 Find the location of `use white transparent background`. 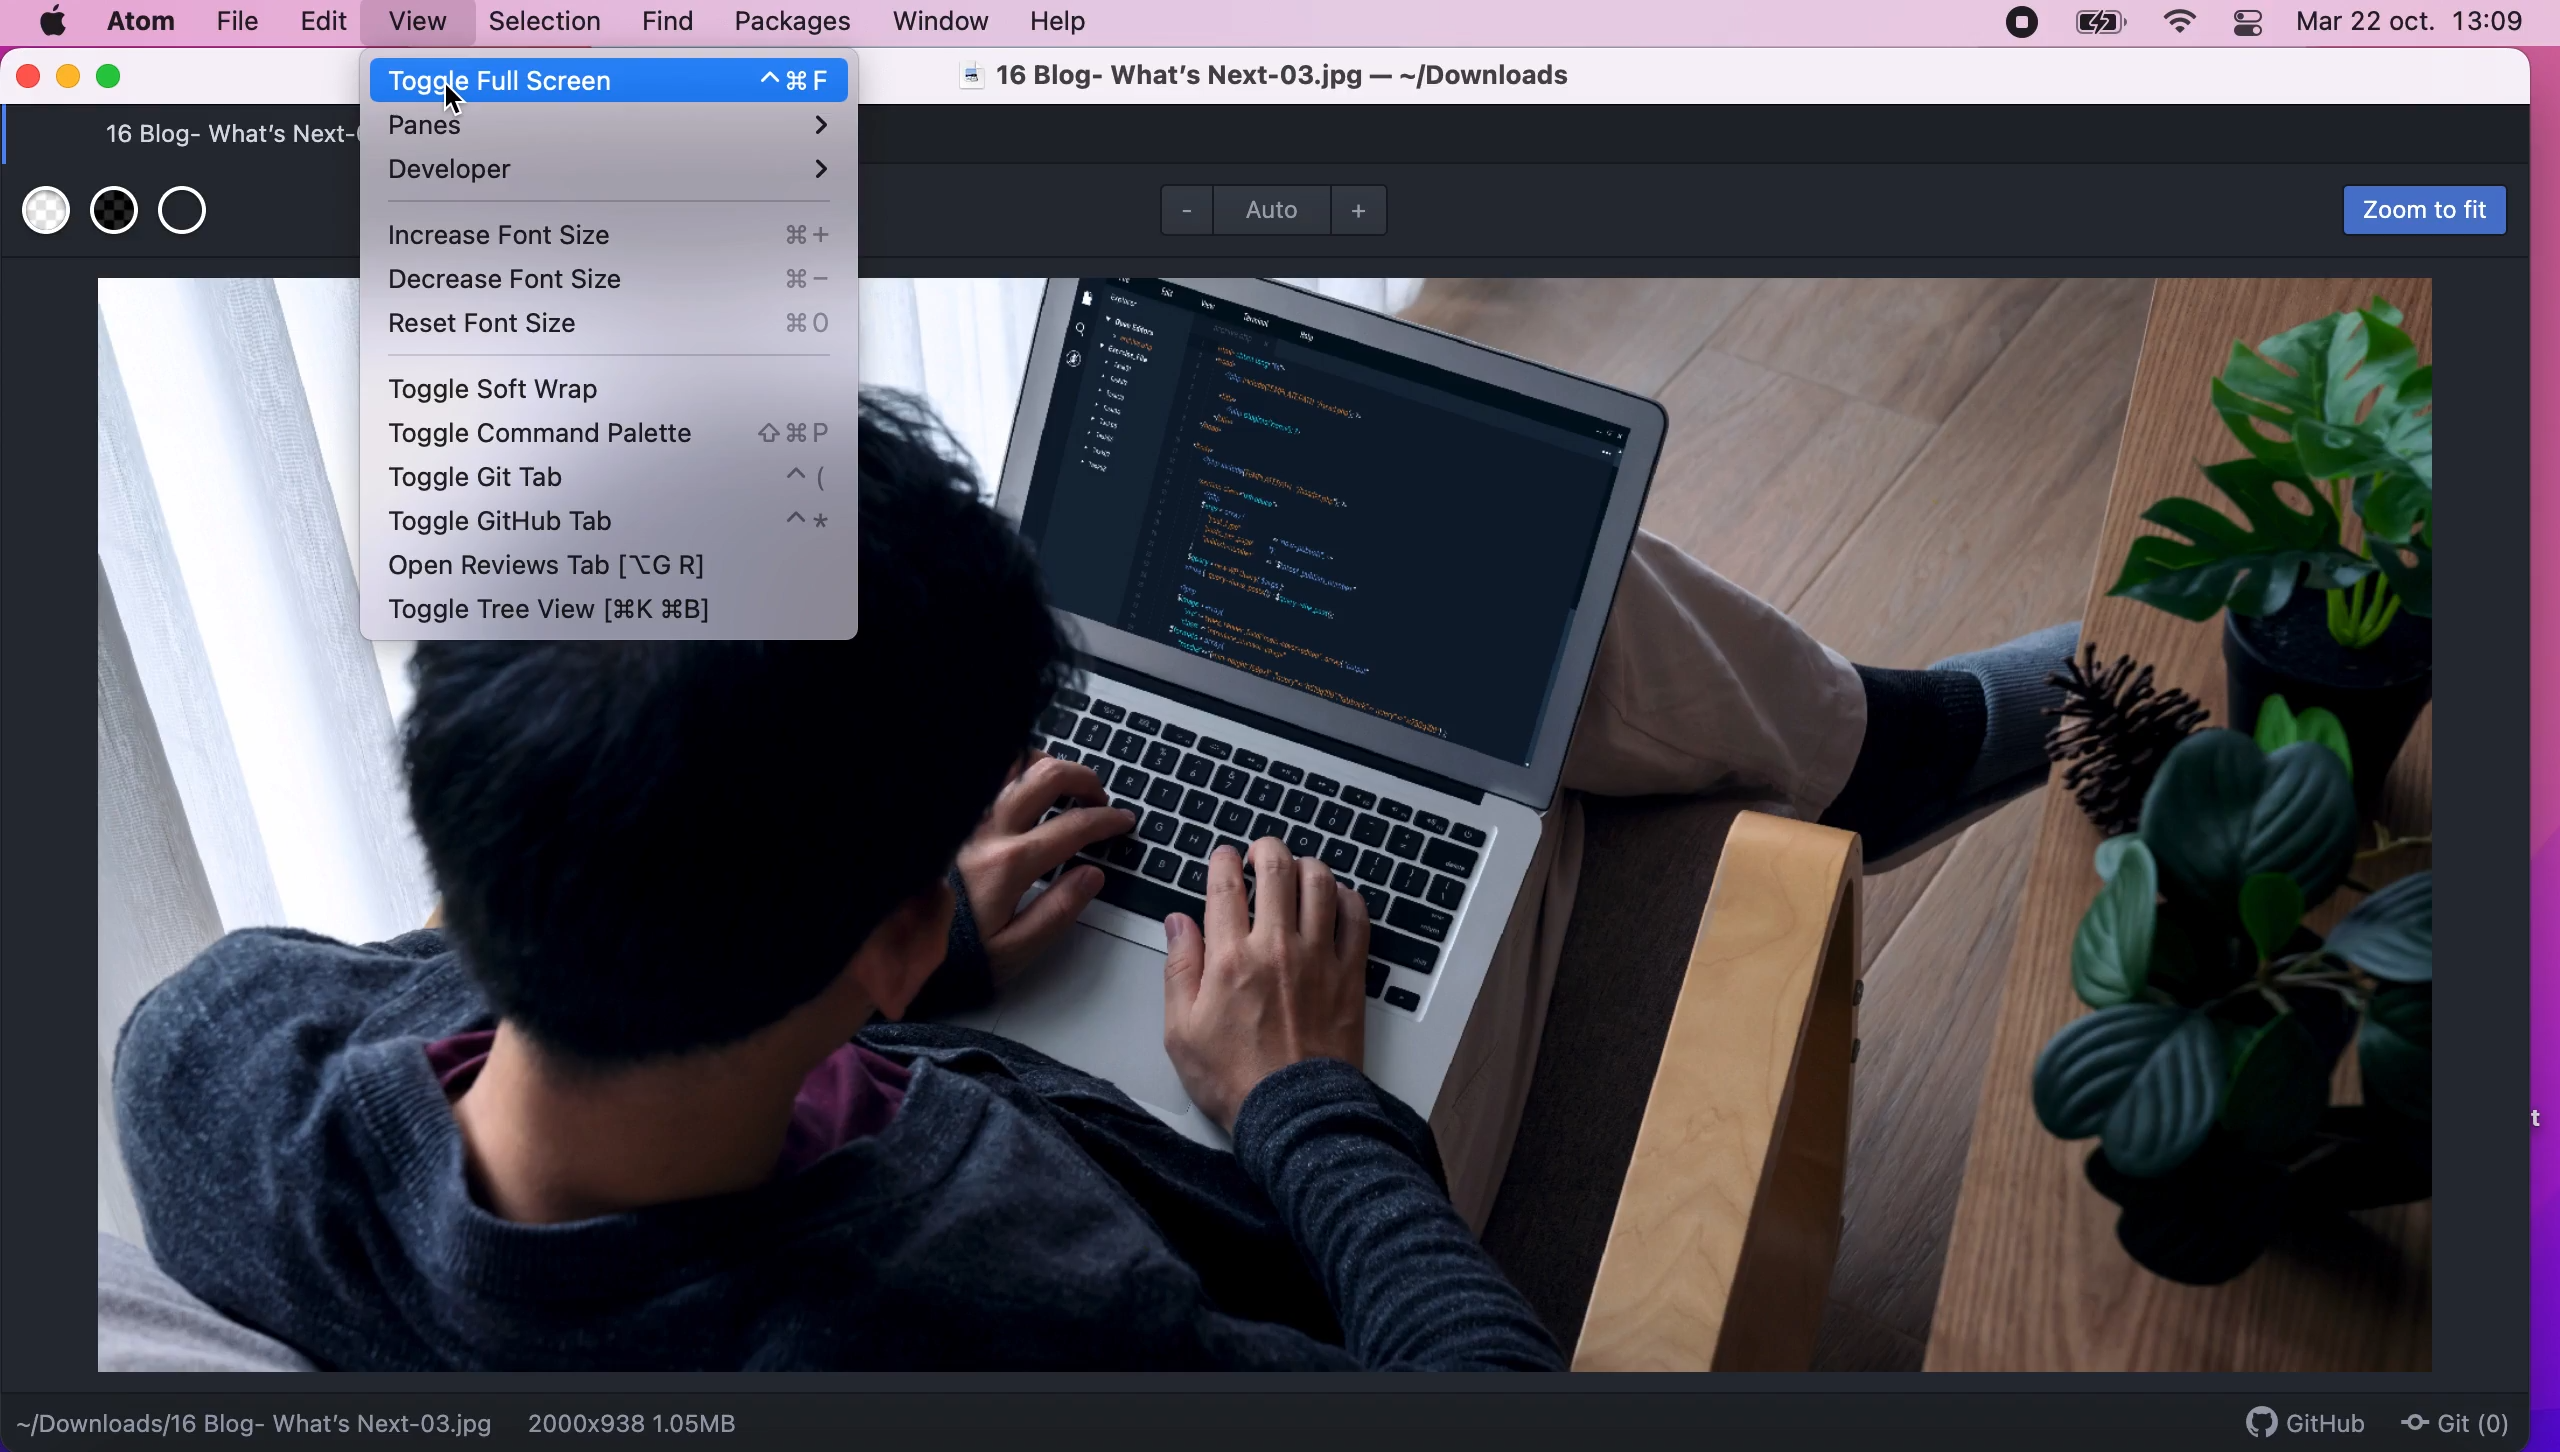

use white transparent background is located at coordinates (40, 205).